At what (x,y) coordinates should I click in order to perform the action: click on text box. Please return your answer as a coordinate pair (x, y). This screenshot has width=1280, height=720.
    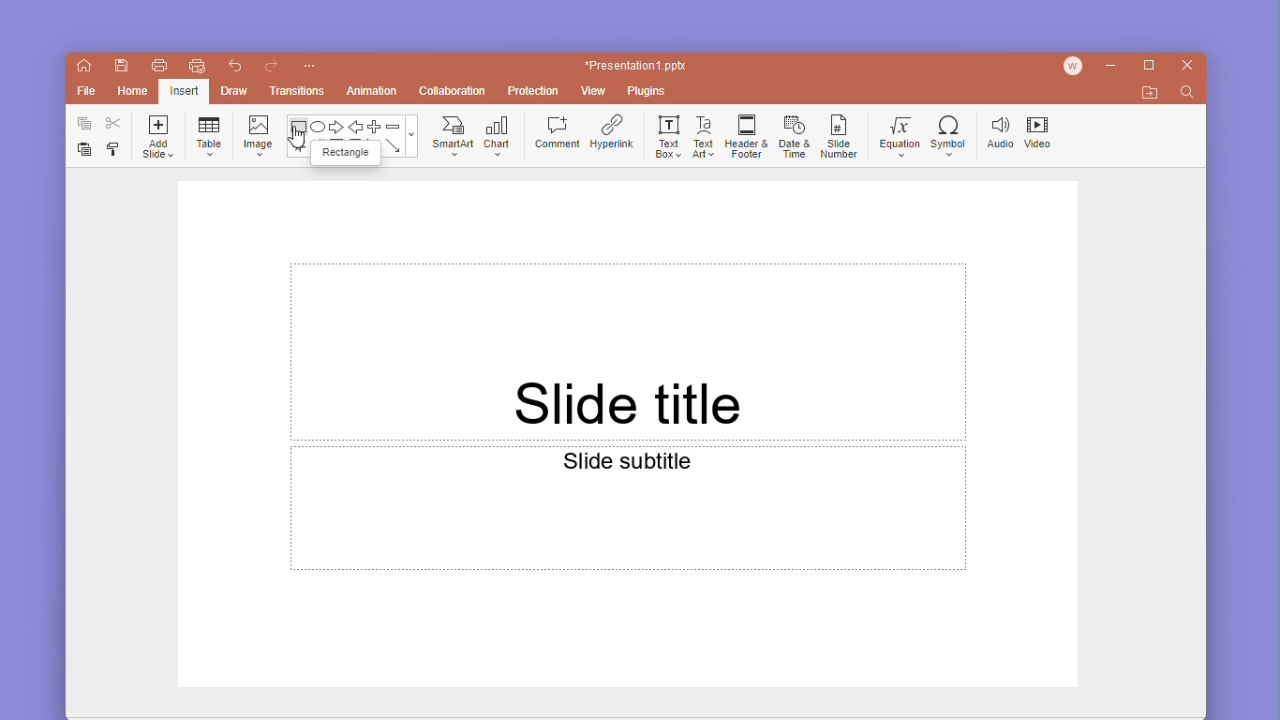
    Looking at the image, I should click on (665, 135).